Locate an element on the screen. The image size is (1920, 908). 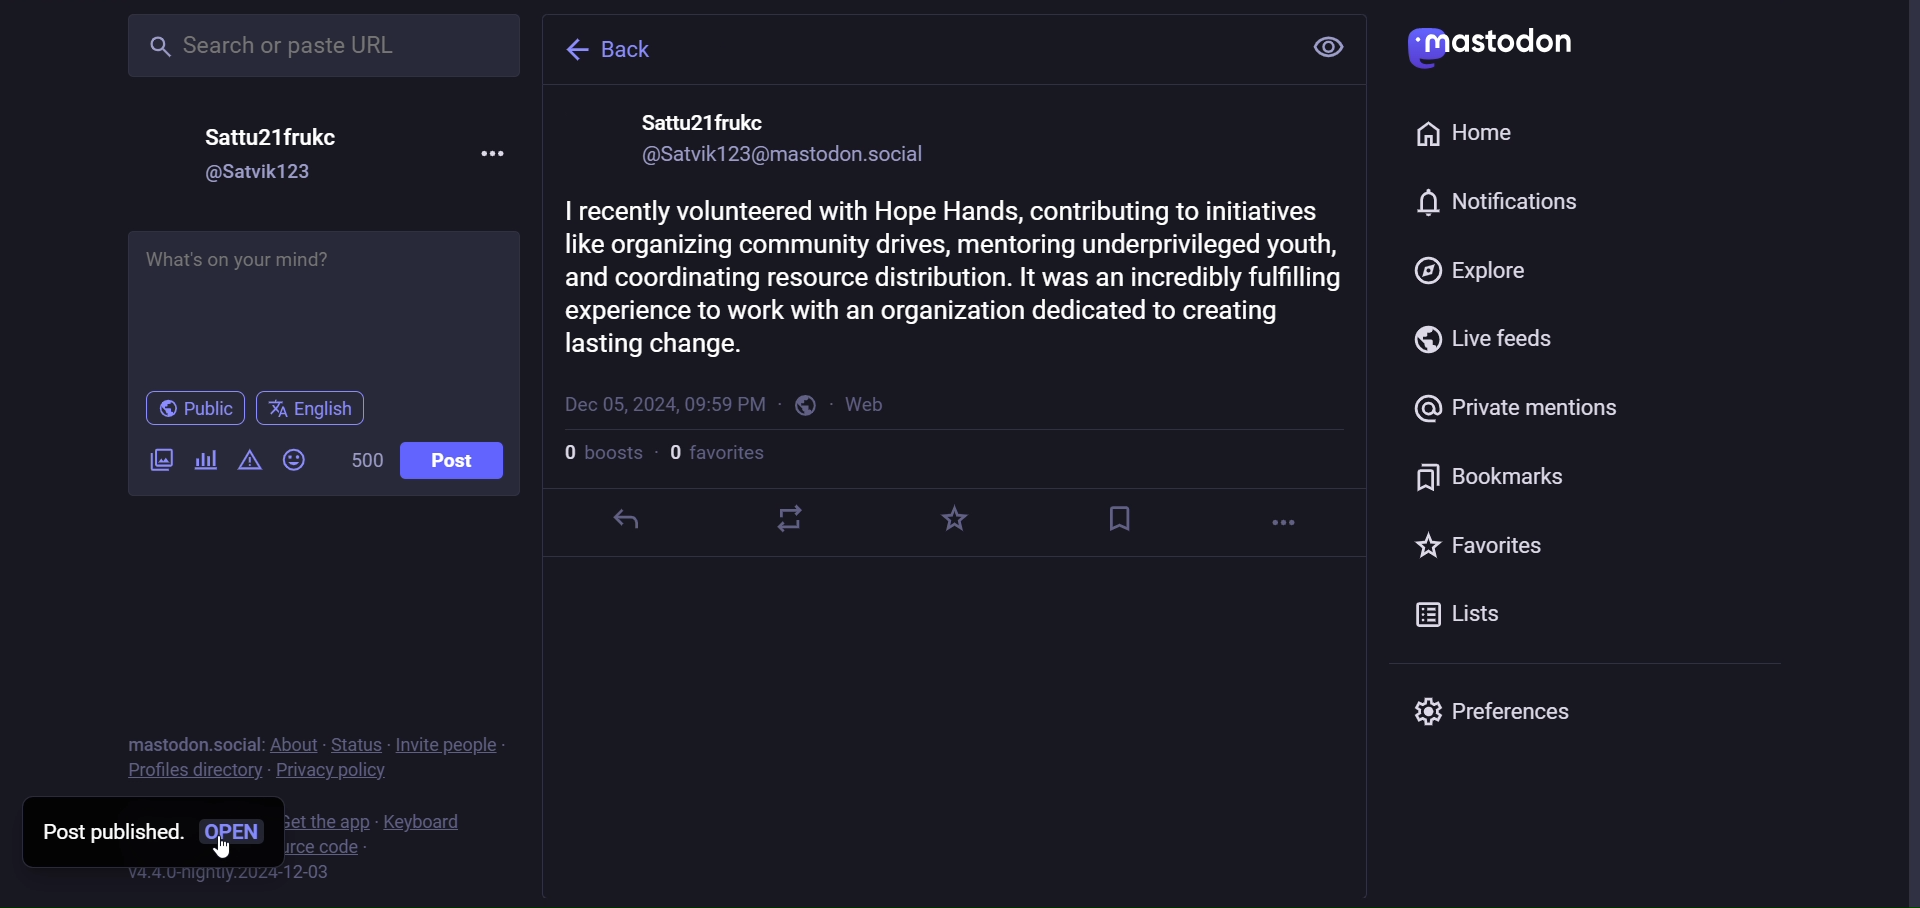
view is located at coordinates (1333, 45).